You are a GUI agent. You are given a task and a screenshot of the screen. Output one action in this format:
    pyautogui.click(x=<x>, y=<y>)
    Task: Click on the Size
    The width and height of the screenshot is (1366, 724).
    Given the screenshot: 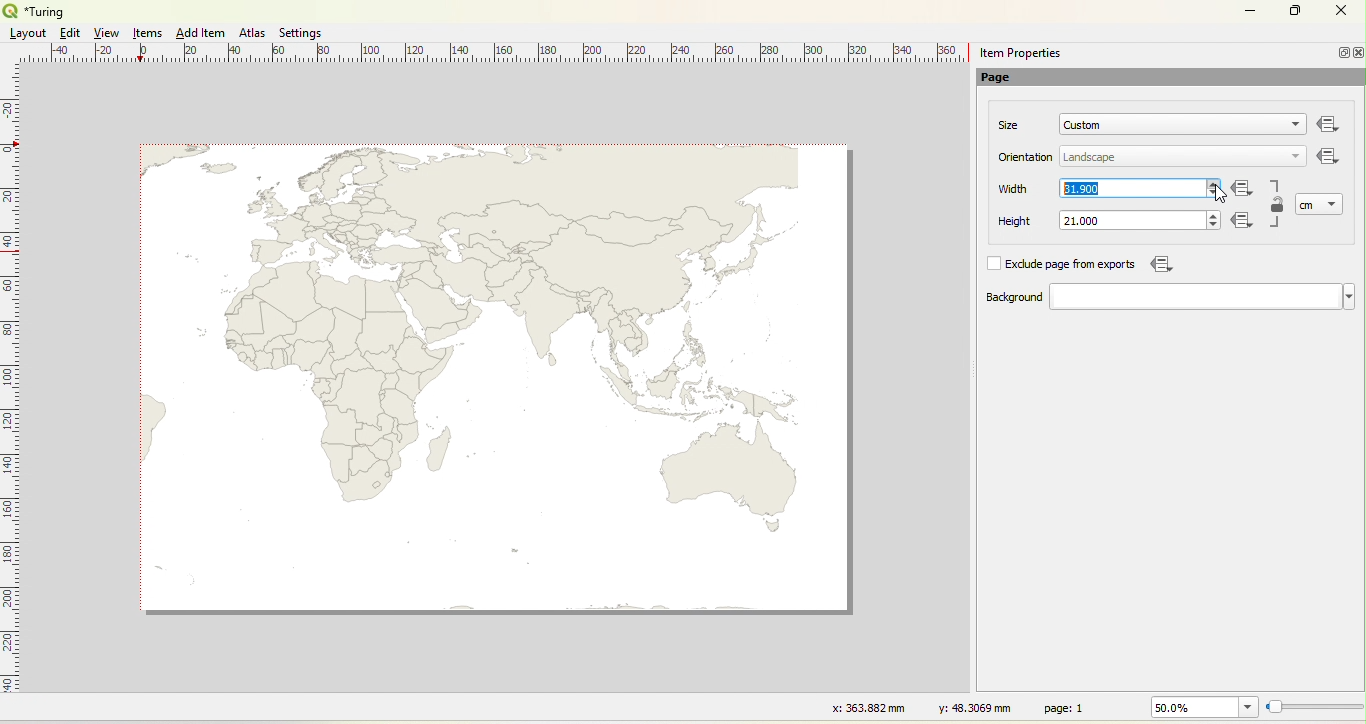 What is the action you would take?
    pyautogui.click(x=1010, y=125)
    